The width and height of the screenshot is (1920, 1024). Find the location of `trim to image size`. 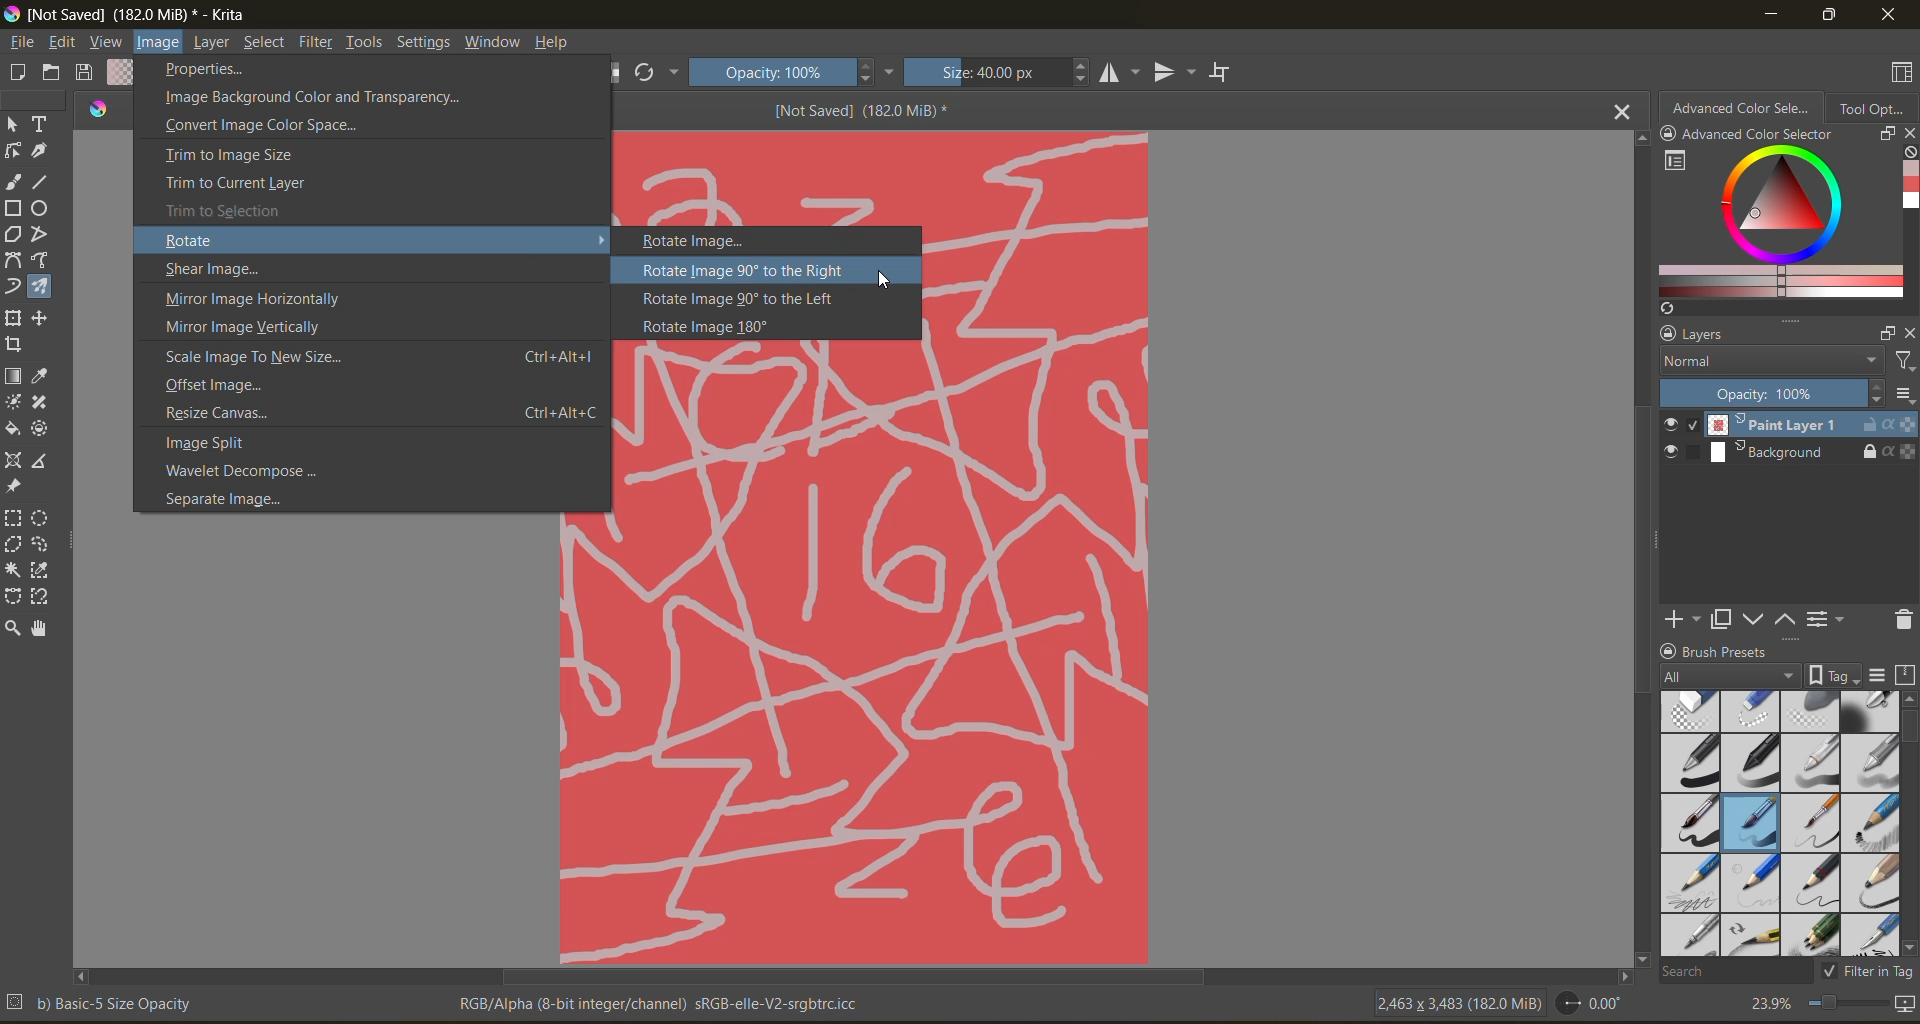

trim to image size is located at coordinates (231, 157).